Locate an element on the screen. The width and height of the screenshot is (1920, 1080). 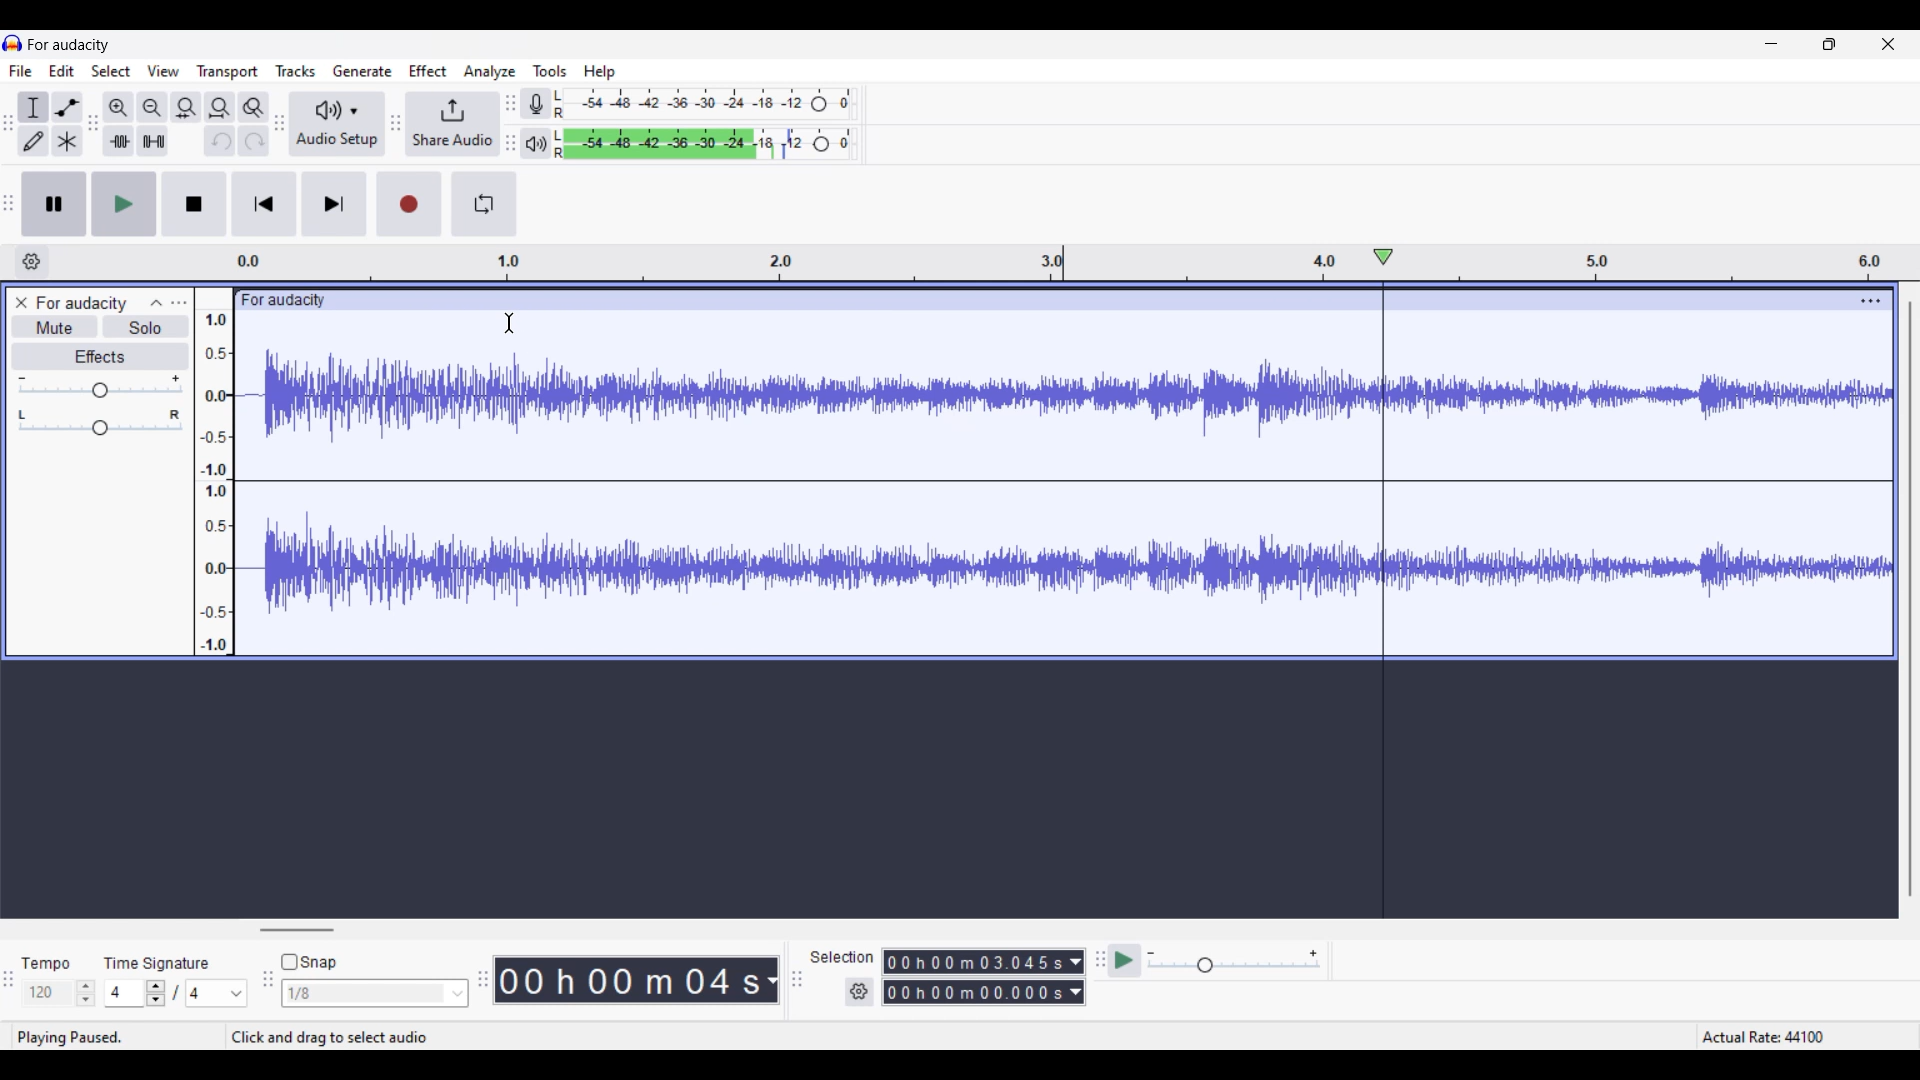
Undo is located at coordinates (220, 140).